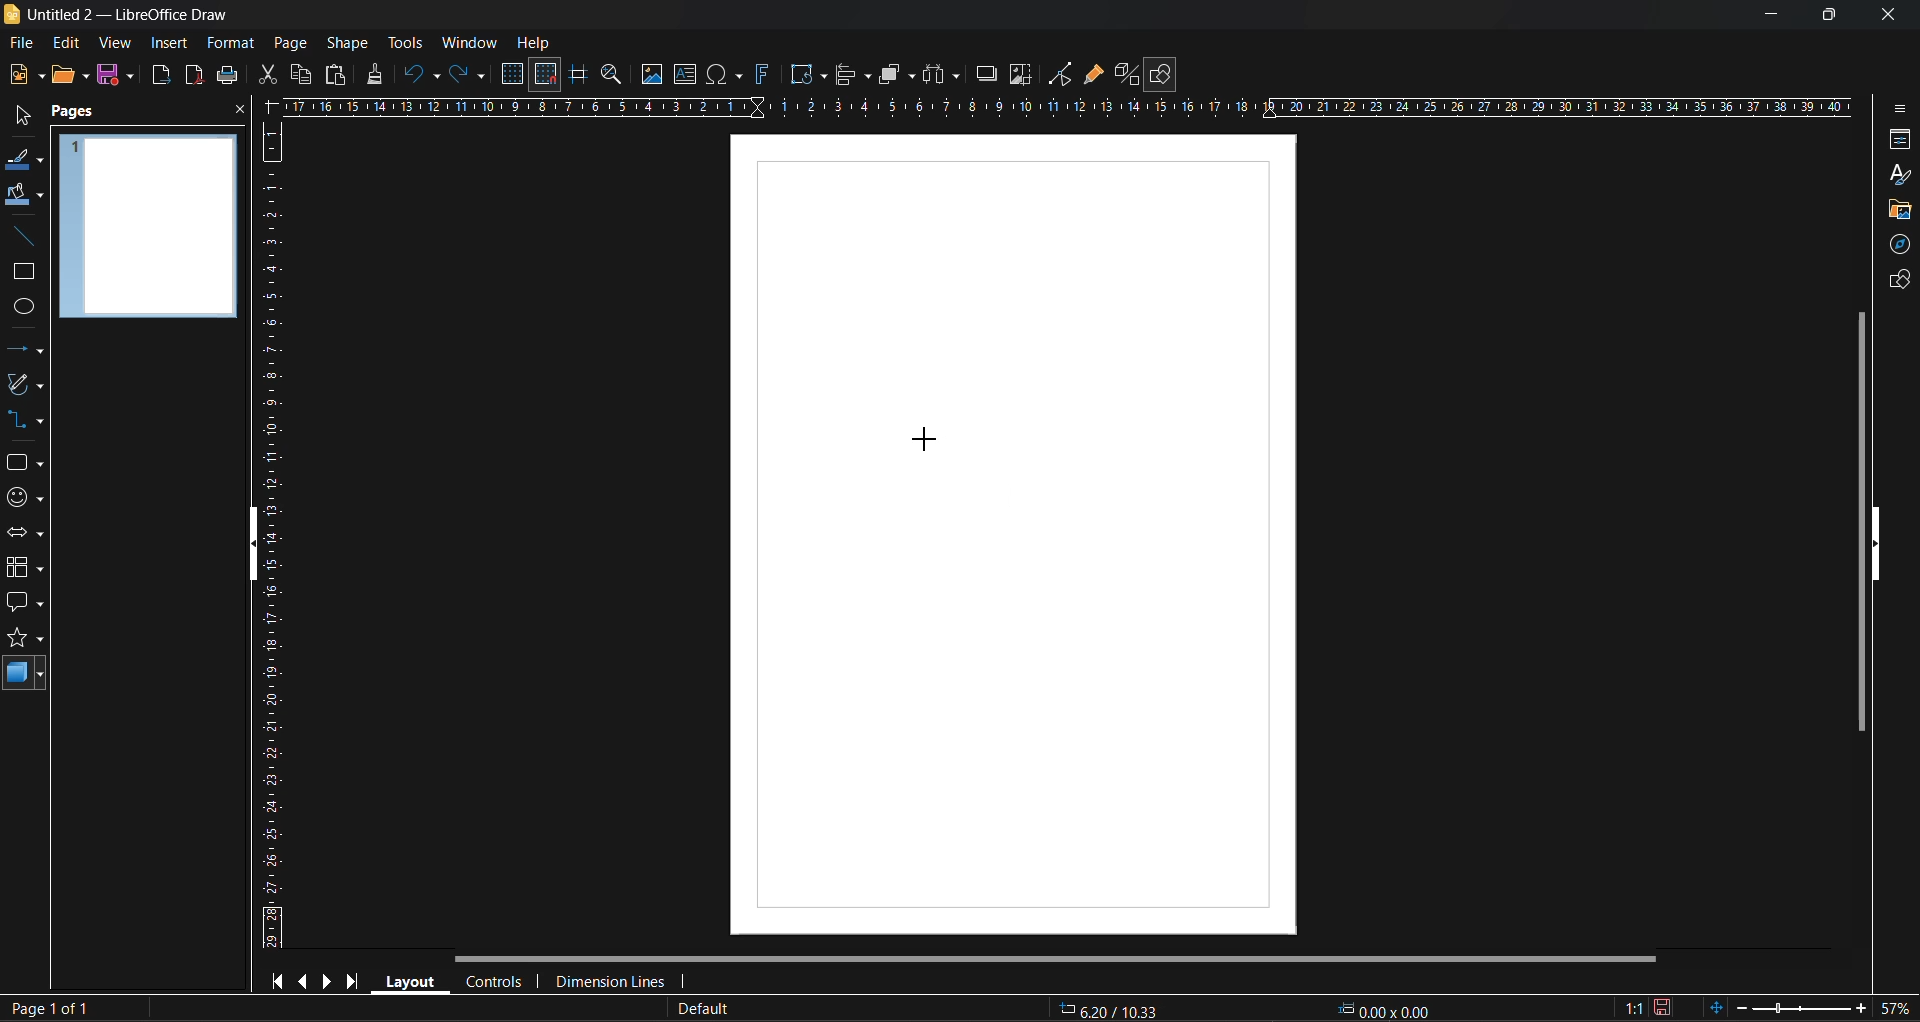  I want to click on print, so click(227, 78).